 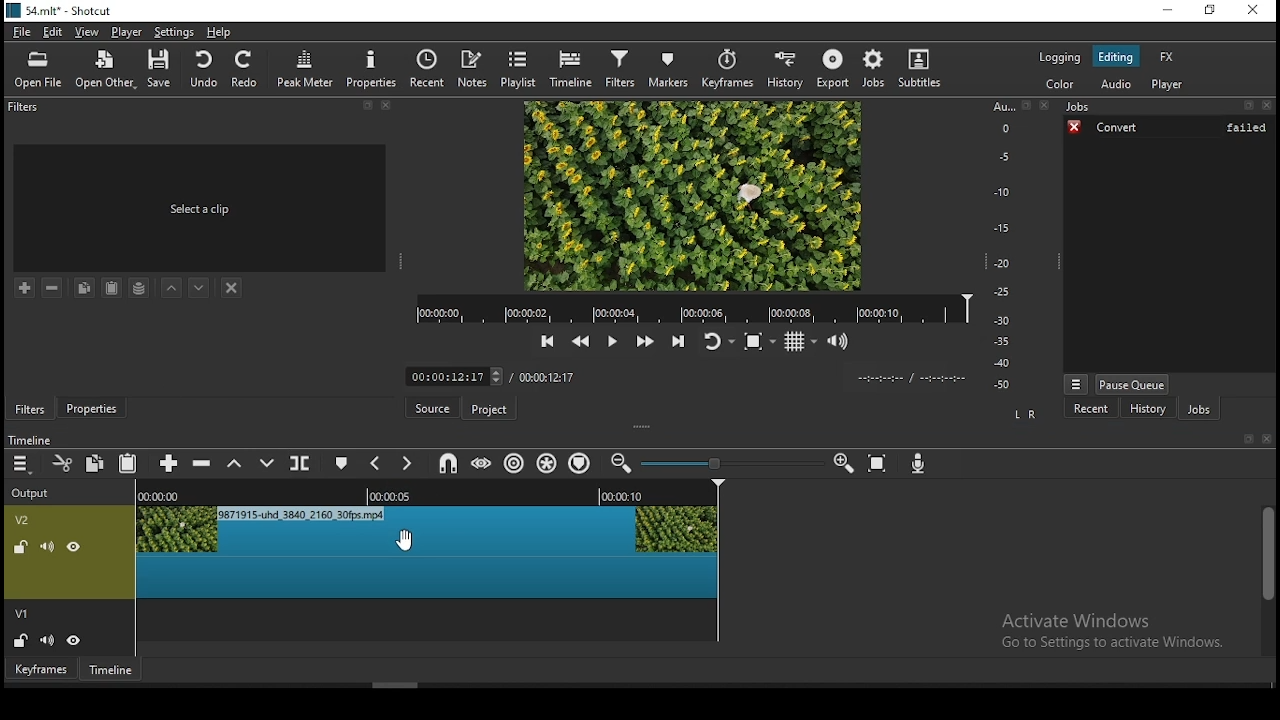 I want to click on append, so click(x=169, y=466).